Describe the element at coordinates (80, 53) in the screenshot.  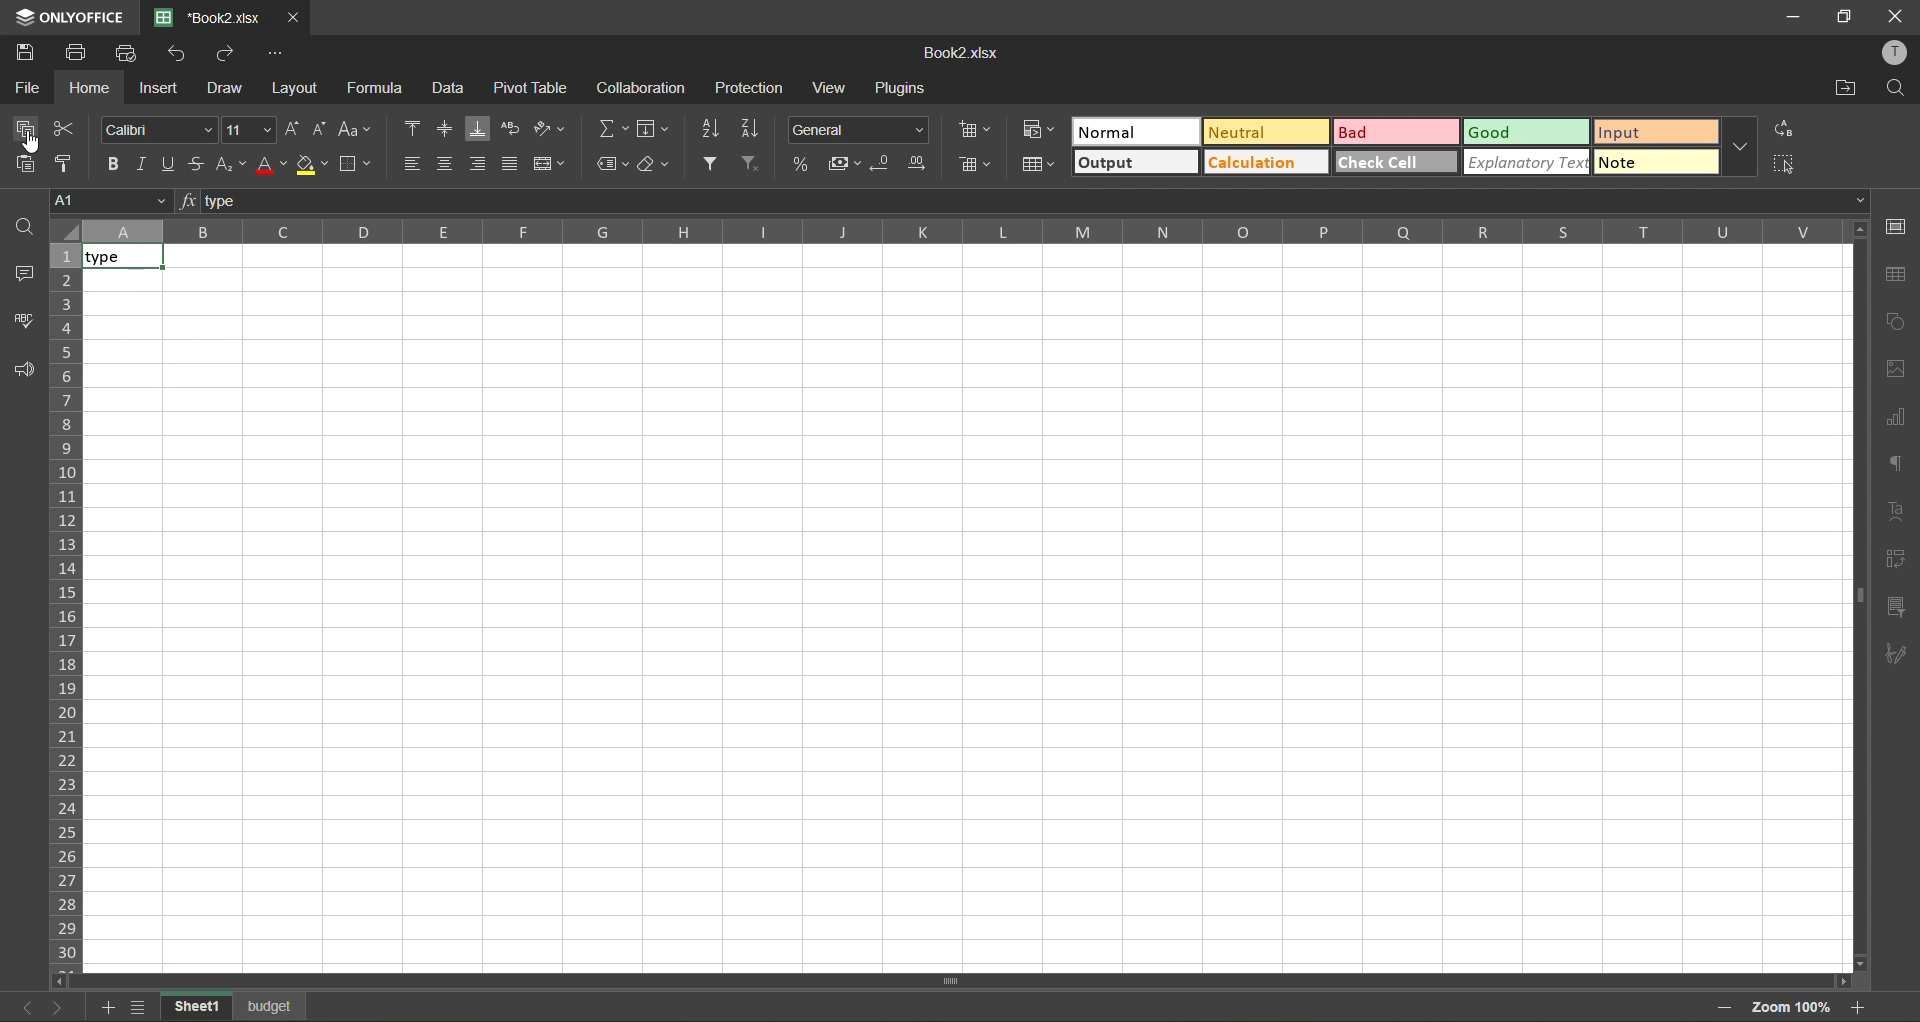
I see `print` at that location.